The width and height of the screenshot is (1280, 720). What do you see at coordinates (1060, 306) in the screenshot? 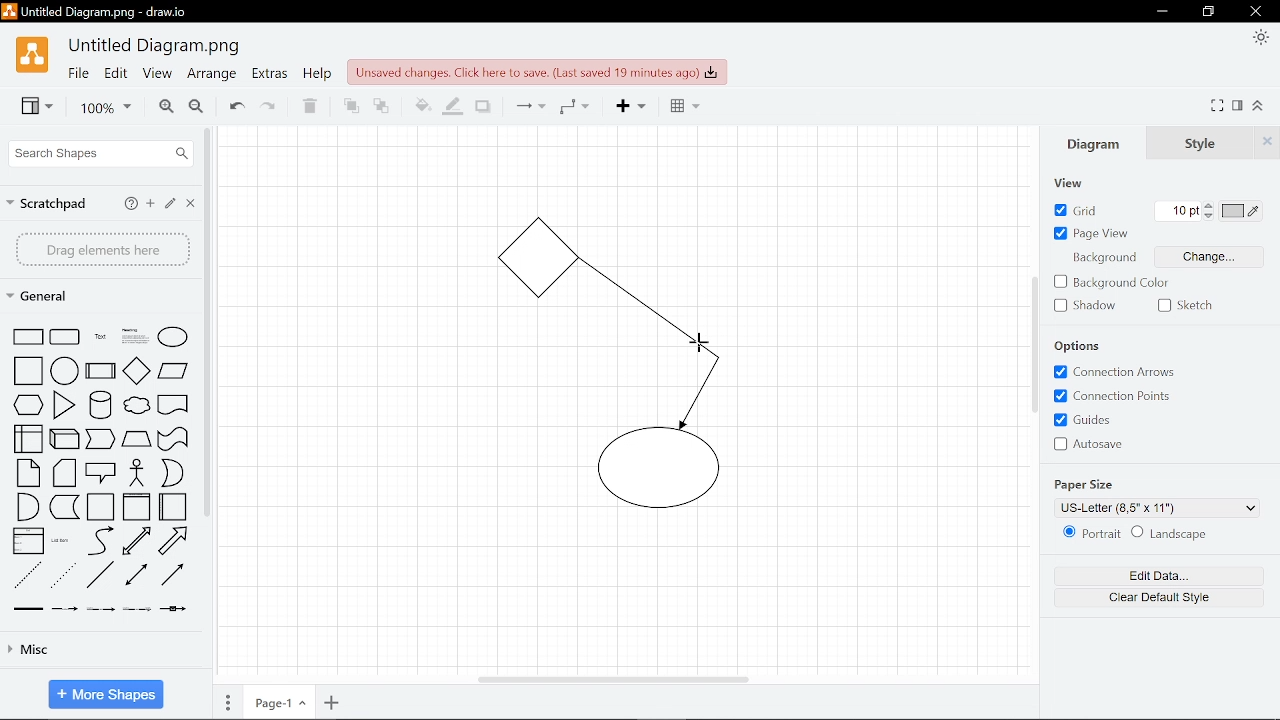
I see `checkbox` at bounding box center [1060, 306].